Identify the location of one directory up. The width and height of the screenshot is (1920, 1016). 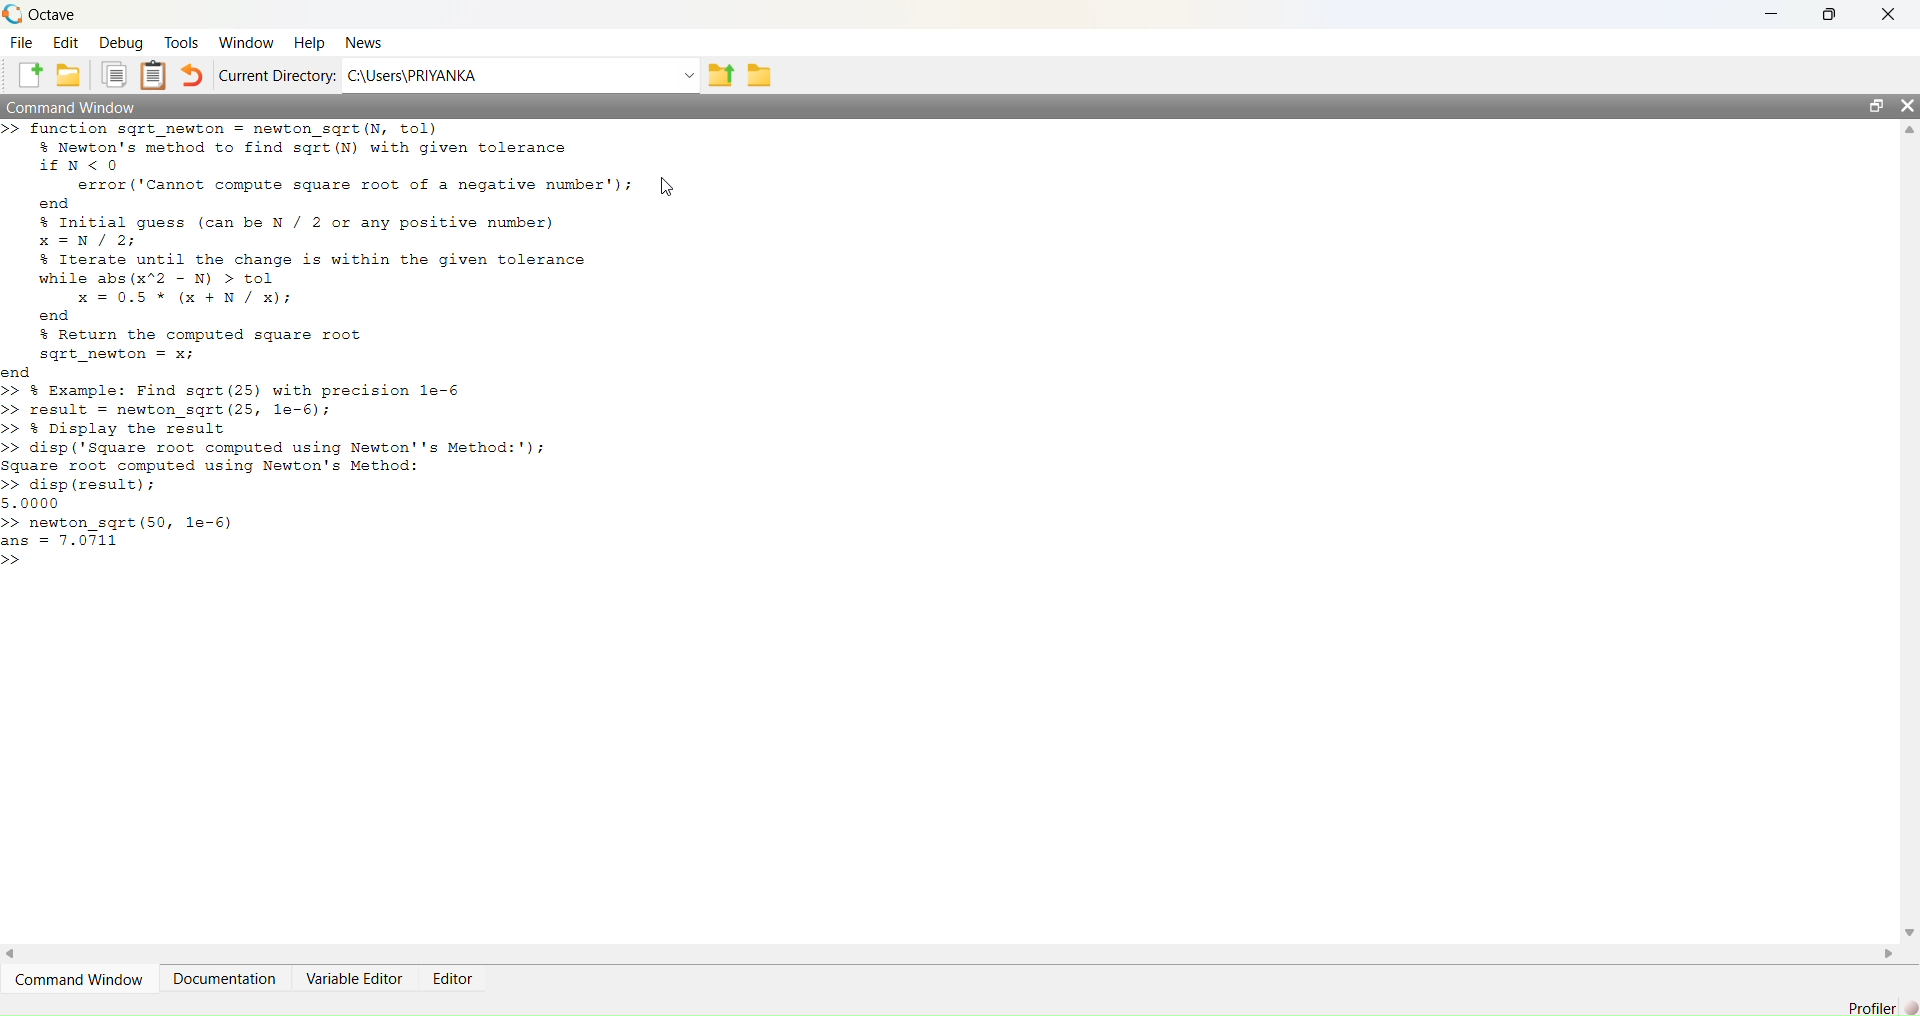
(720, 73).